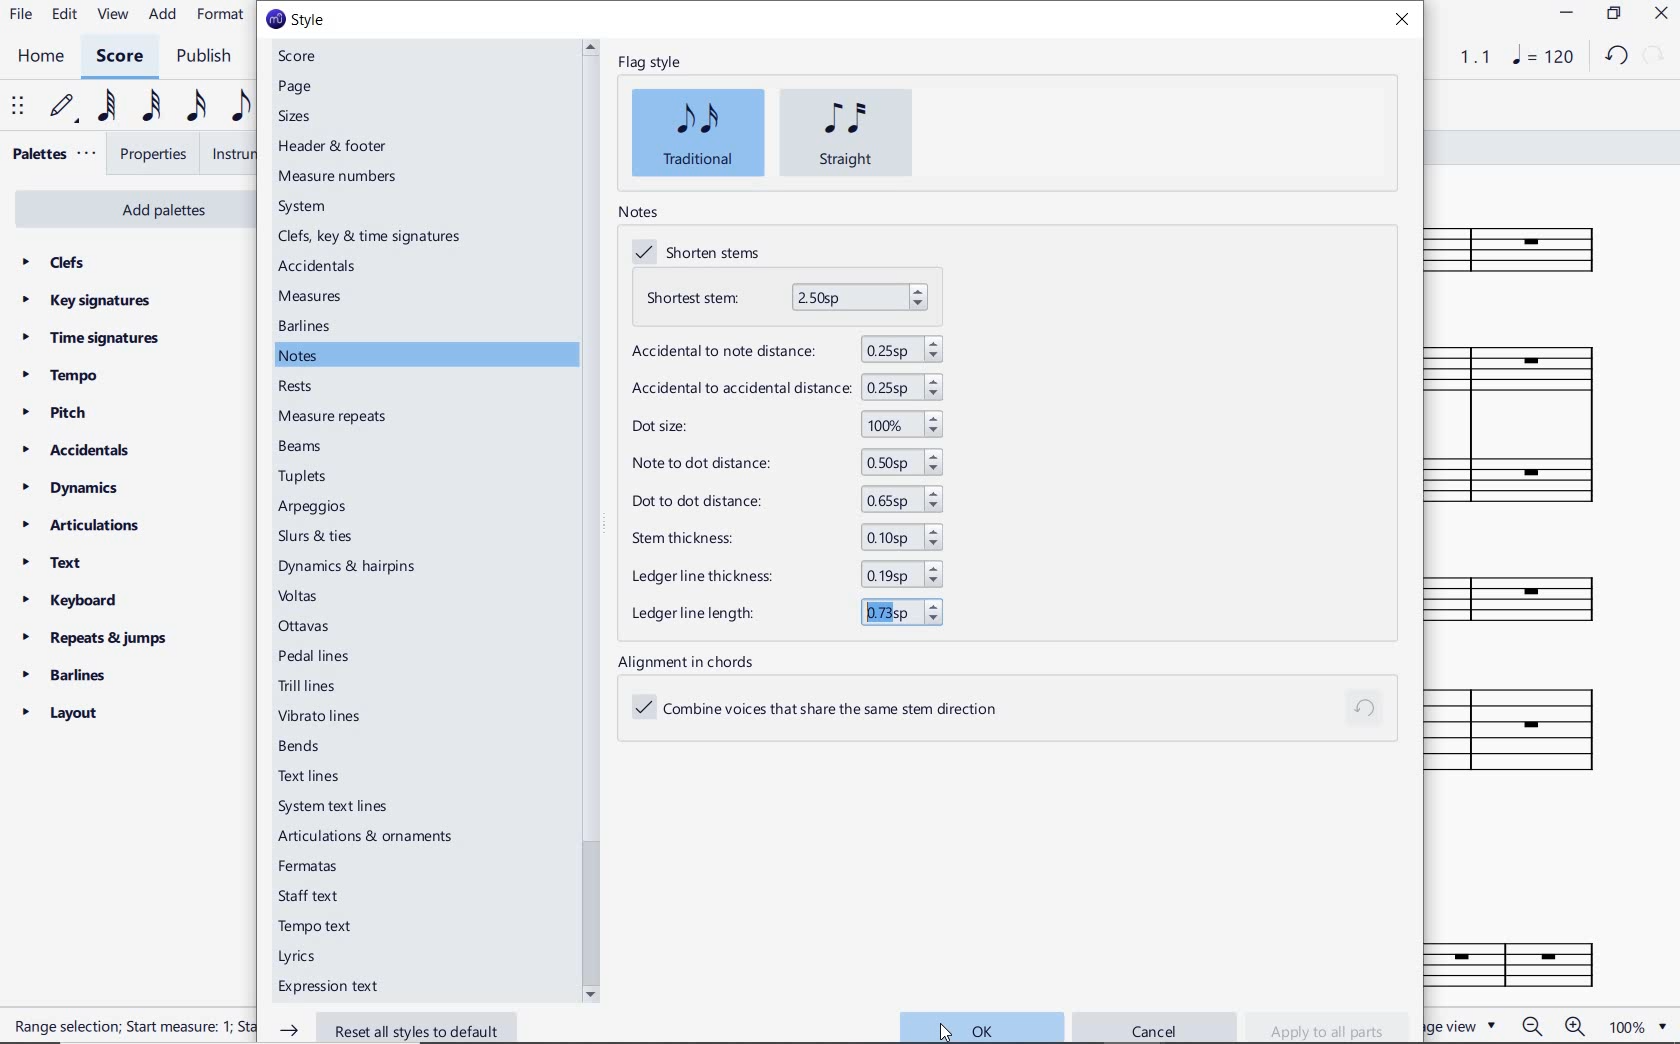  What do you see at coordinates (323, 716) in the screenshot?
I see `vibrato lines` at bounding box center [323, 716].